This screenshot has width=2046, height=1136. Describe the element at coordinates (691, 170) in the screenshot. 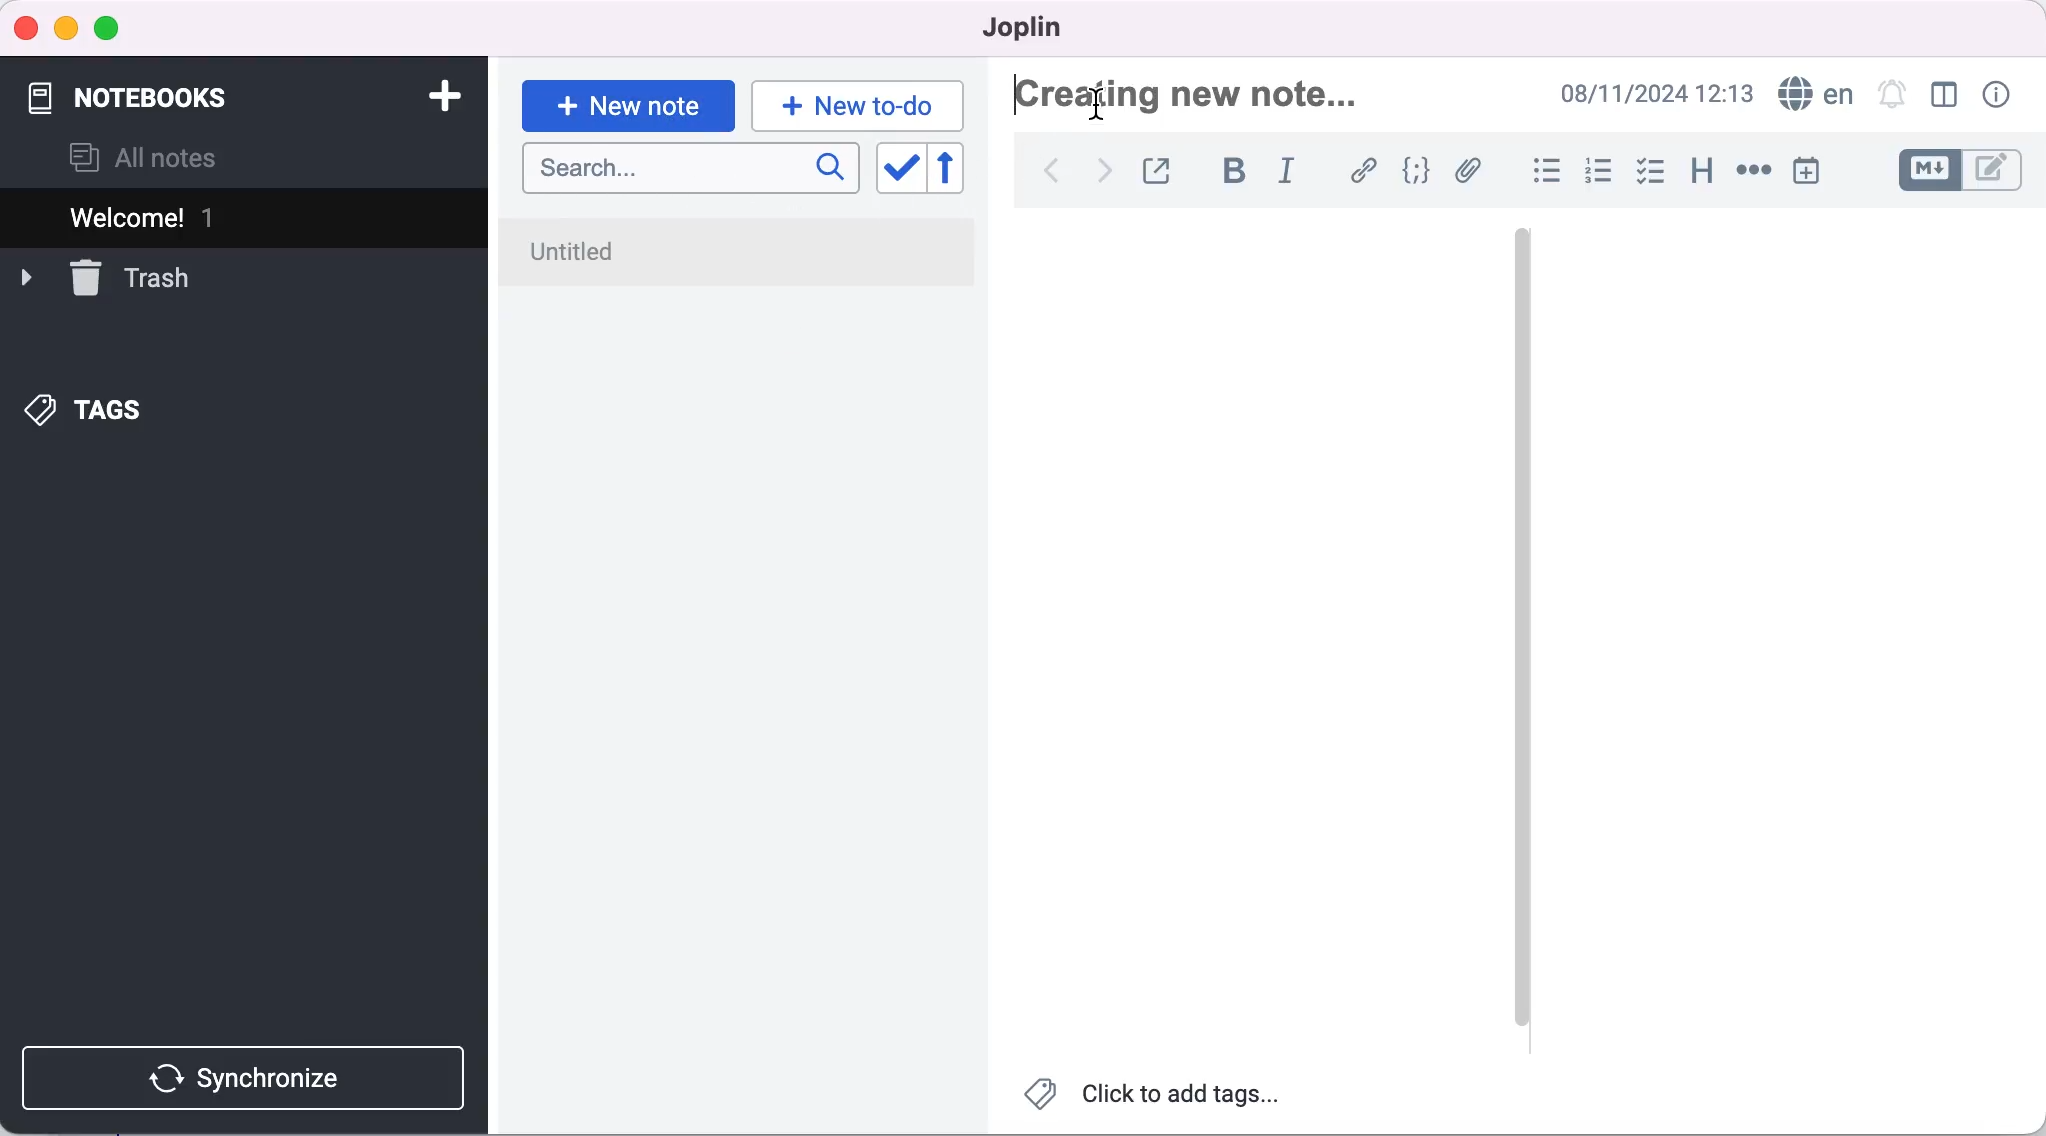

I see `search` at that location.